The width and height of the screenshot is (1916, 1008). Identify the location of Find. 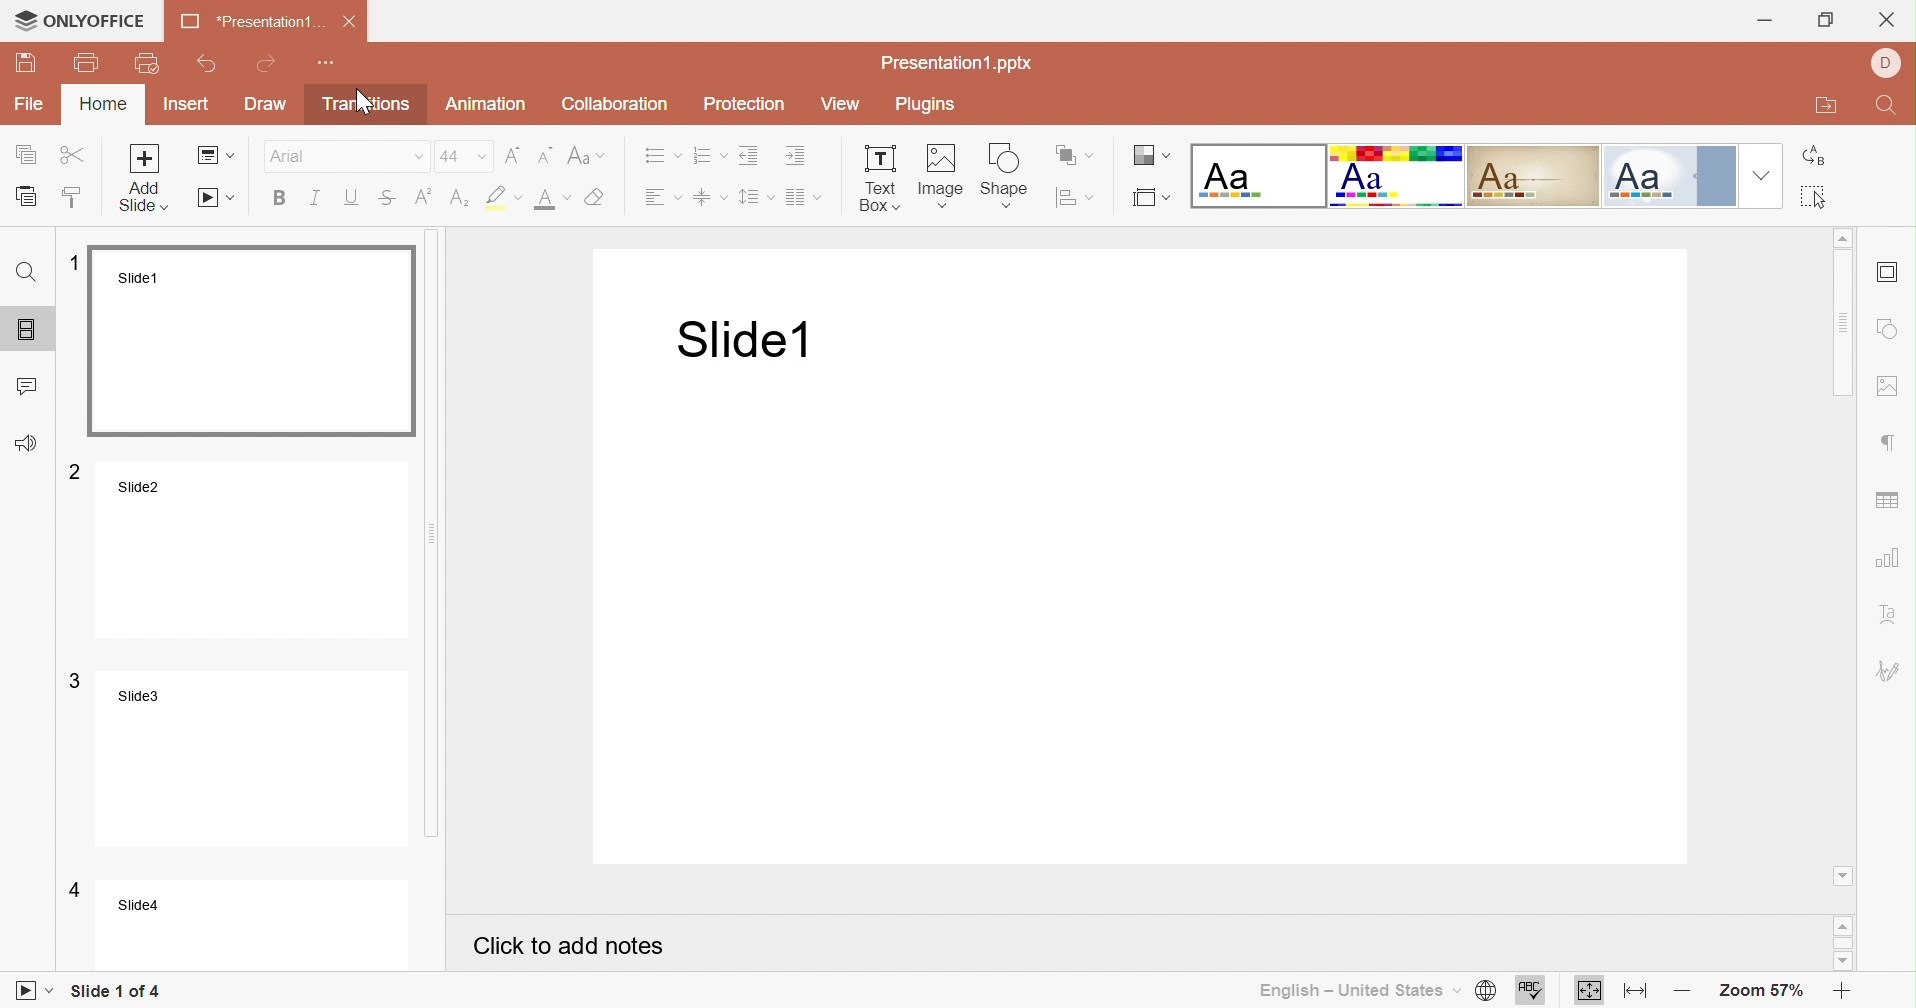
(1889, 108).